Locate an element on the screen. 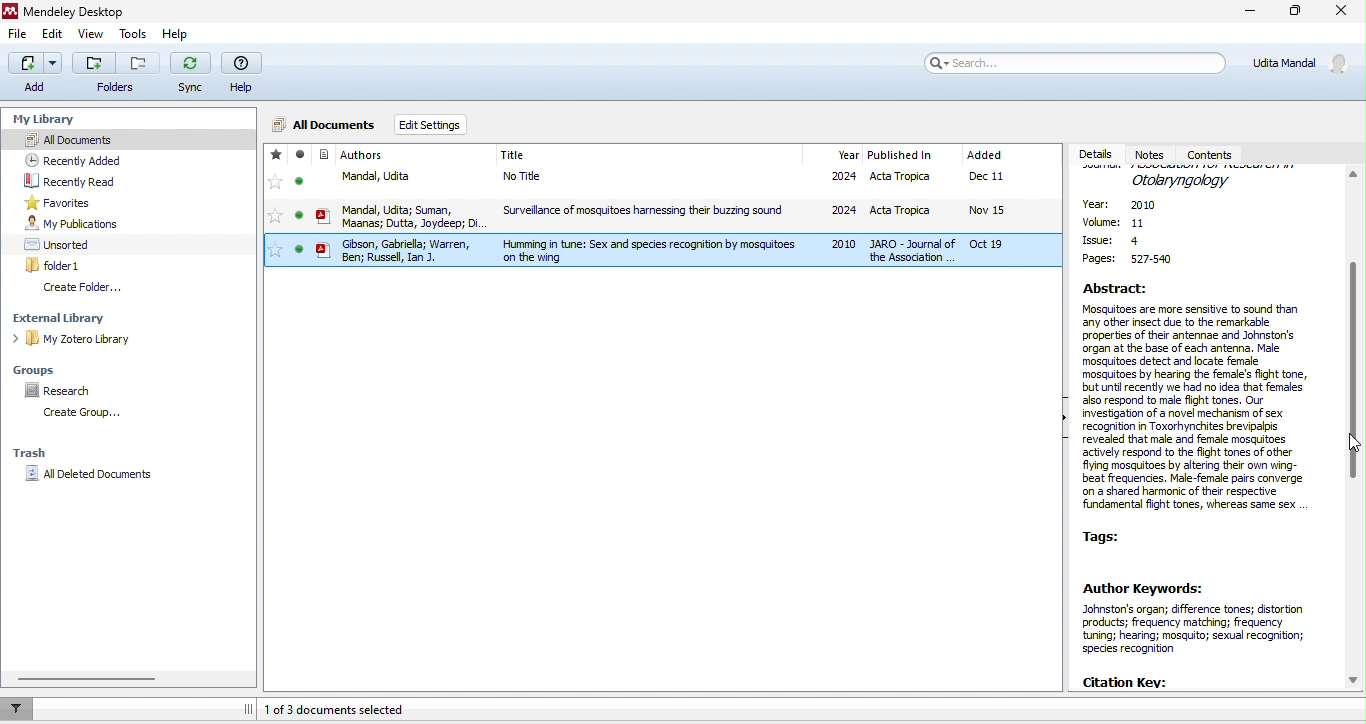  help is located at coordinates (183, 36).